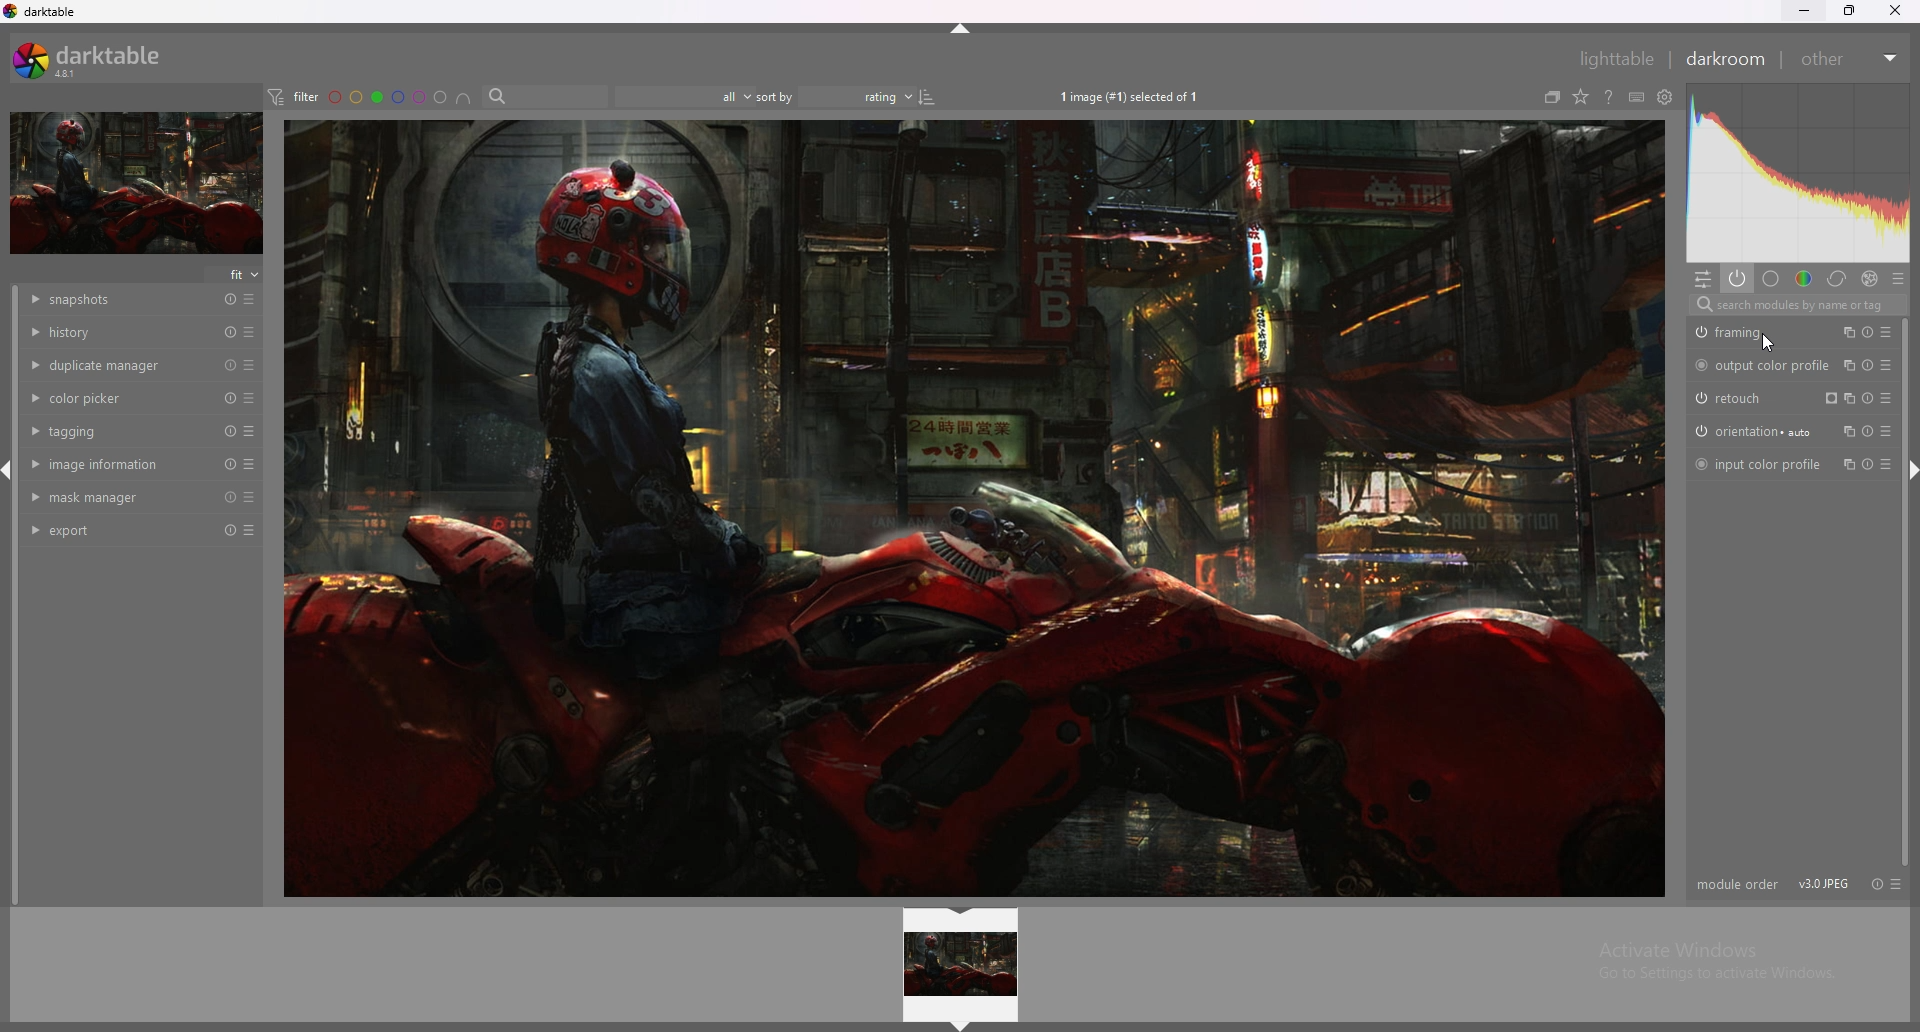 The width and height of the screenshot is (1920, 1032). What do you see at coordinates (1851, 397) in the screenshot?
I see `multiple instances action` at bounding box center [1851, 397].